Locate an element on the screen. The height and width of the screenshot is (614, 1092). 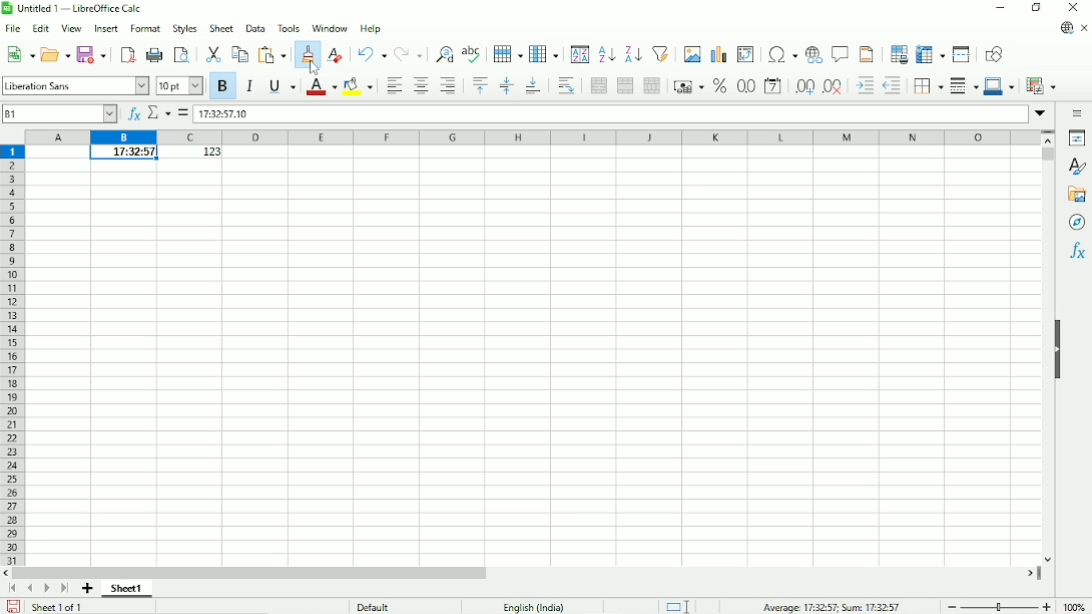
Rows is located at coordinates (508, 53).